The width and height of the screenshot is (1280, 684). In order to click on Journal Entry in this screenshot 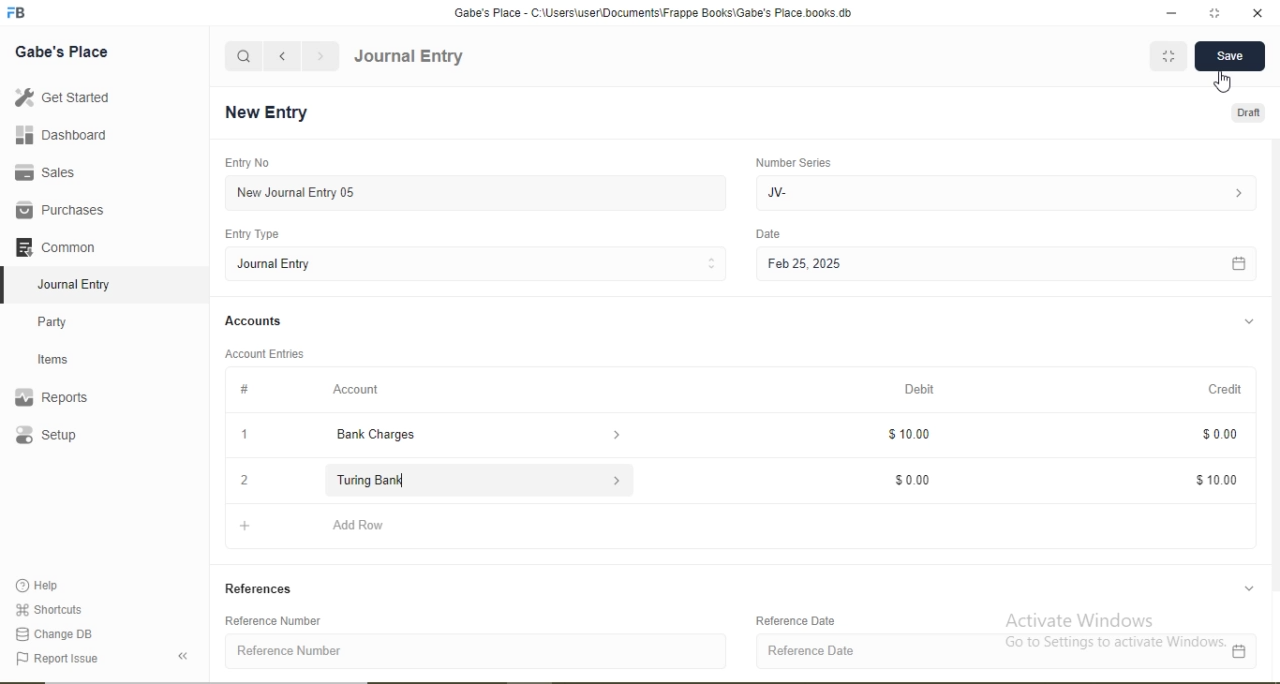, I will do `click(409, 57)`.